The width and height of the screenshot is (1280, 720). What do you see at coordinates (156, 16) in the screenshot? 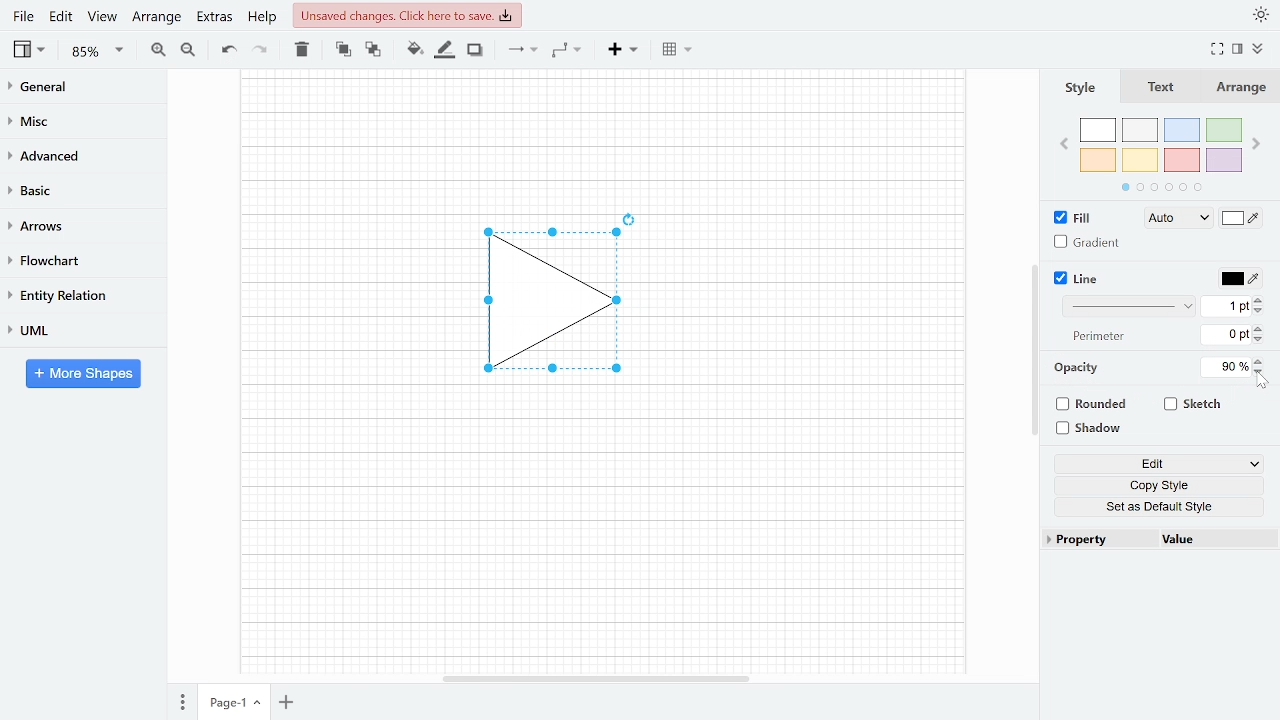
I see `Arrange` at bounding box center [156, 16].